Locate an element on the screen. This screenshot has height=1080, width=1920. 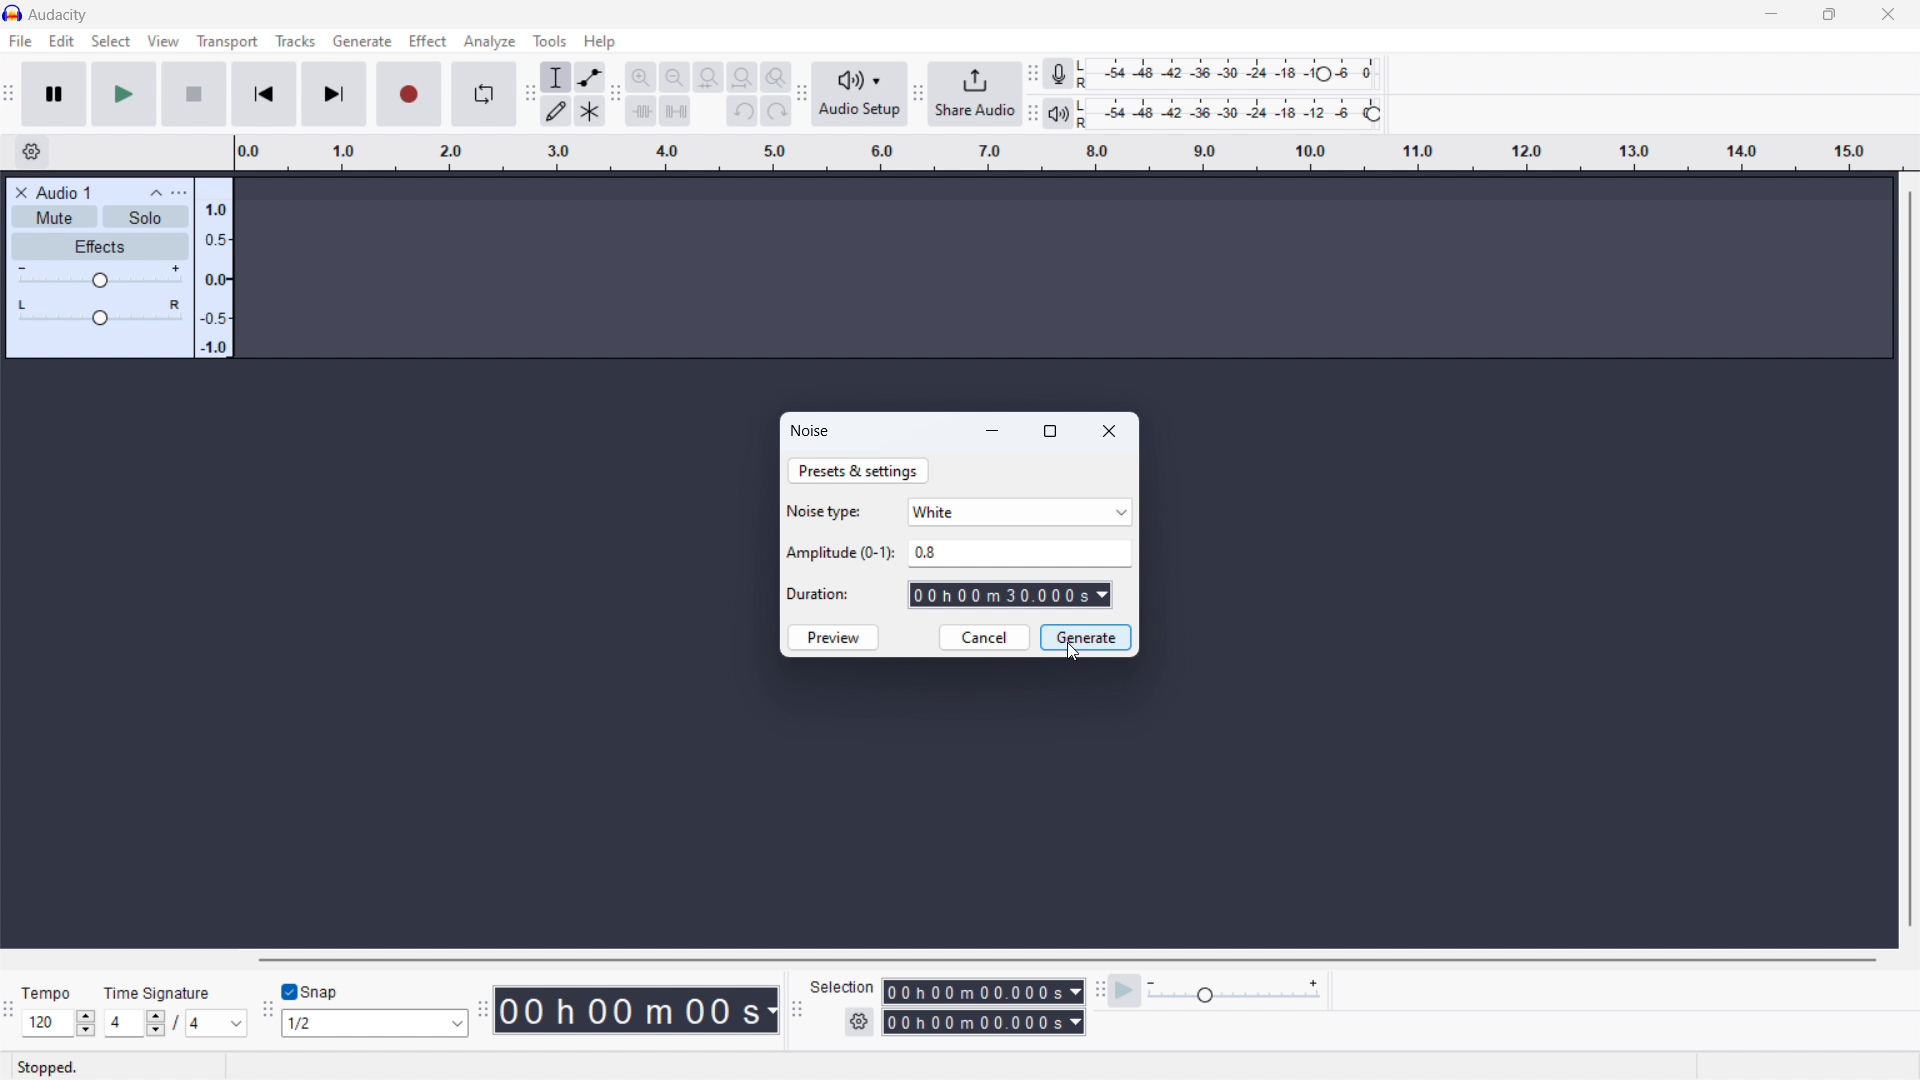
settings is located at coordinates (859, 1023).